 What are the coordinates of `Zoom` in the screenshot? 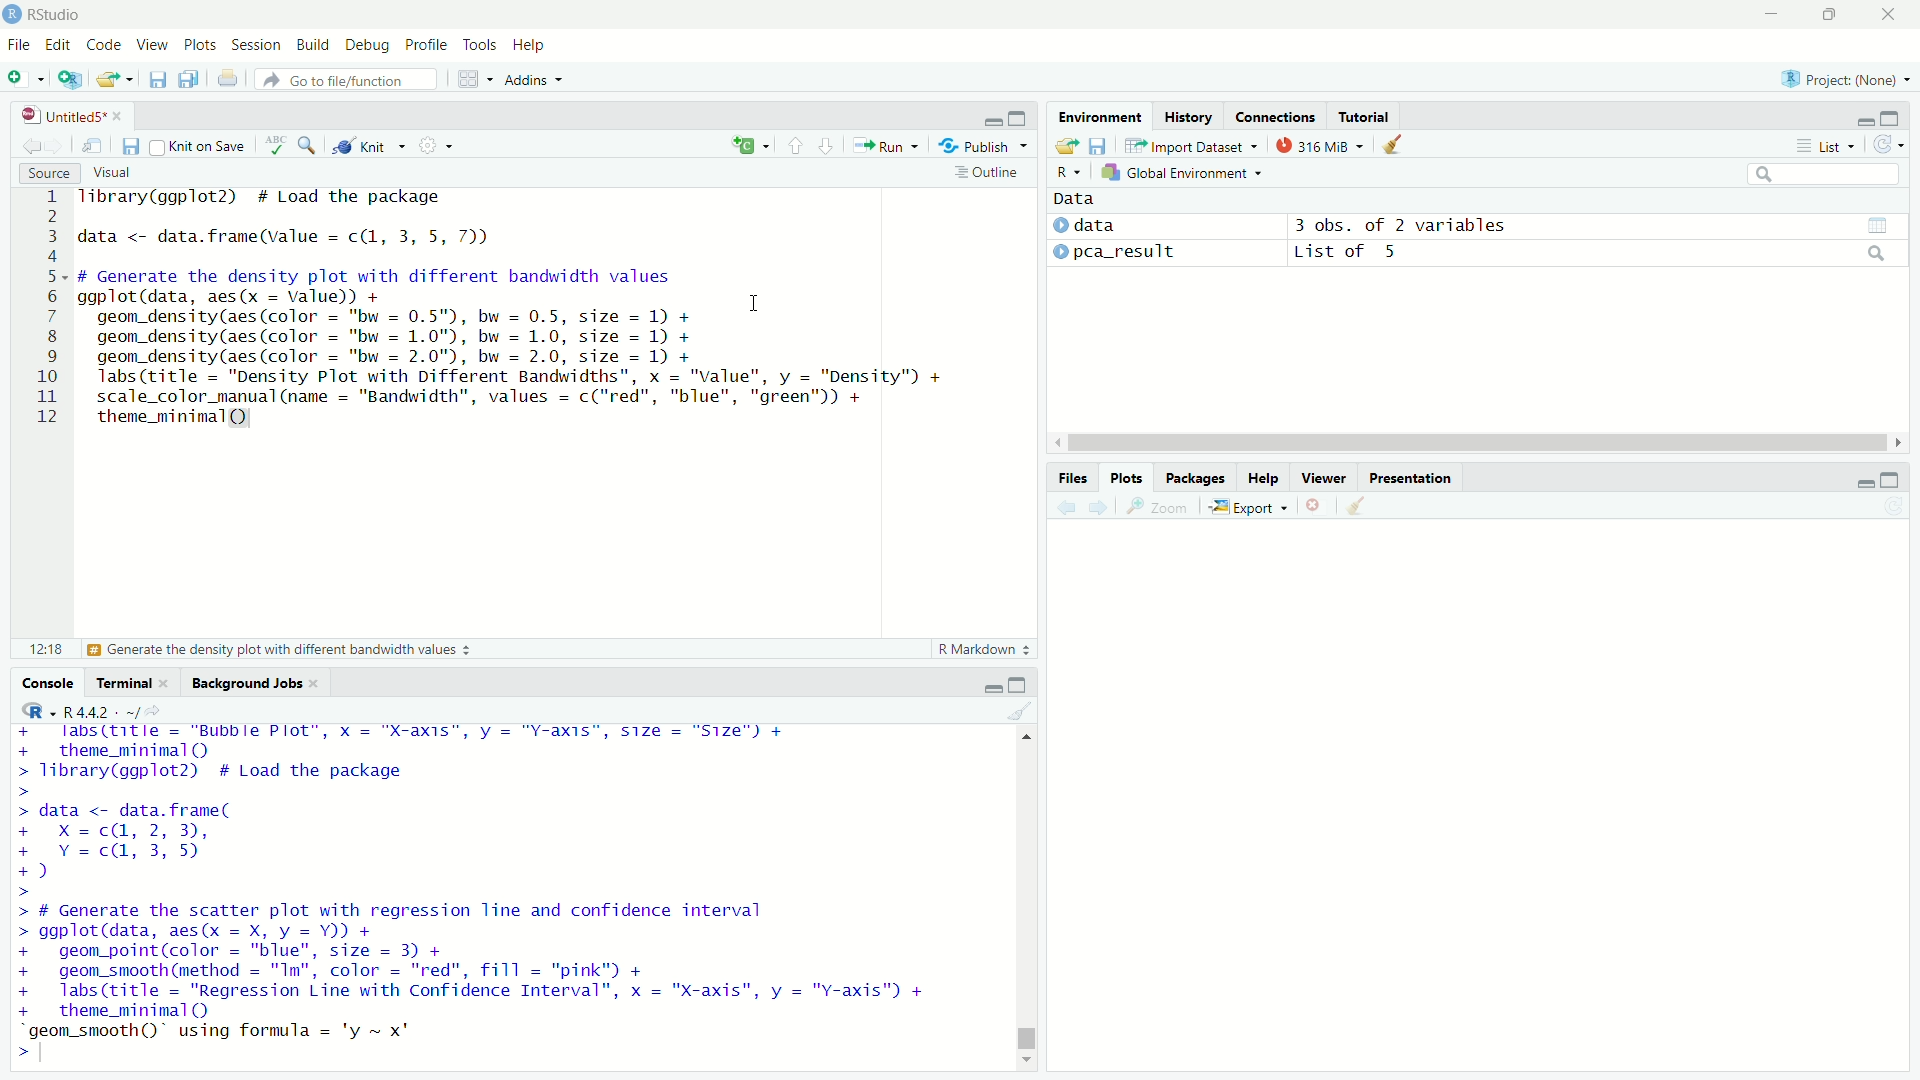 It's located at (1158, 506).